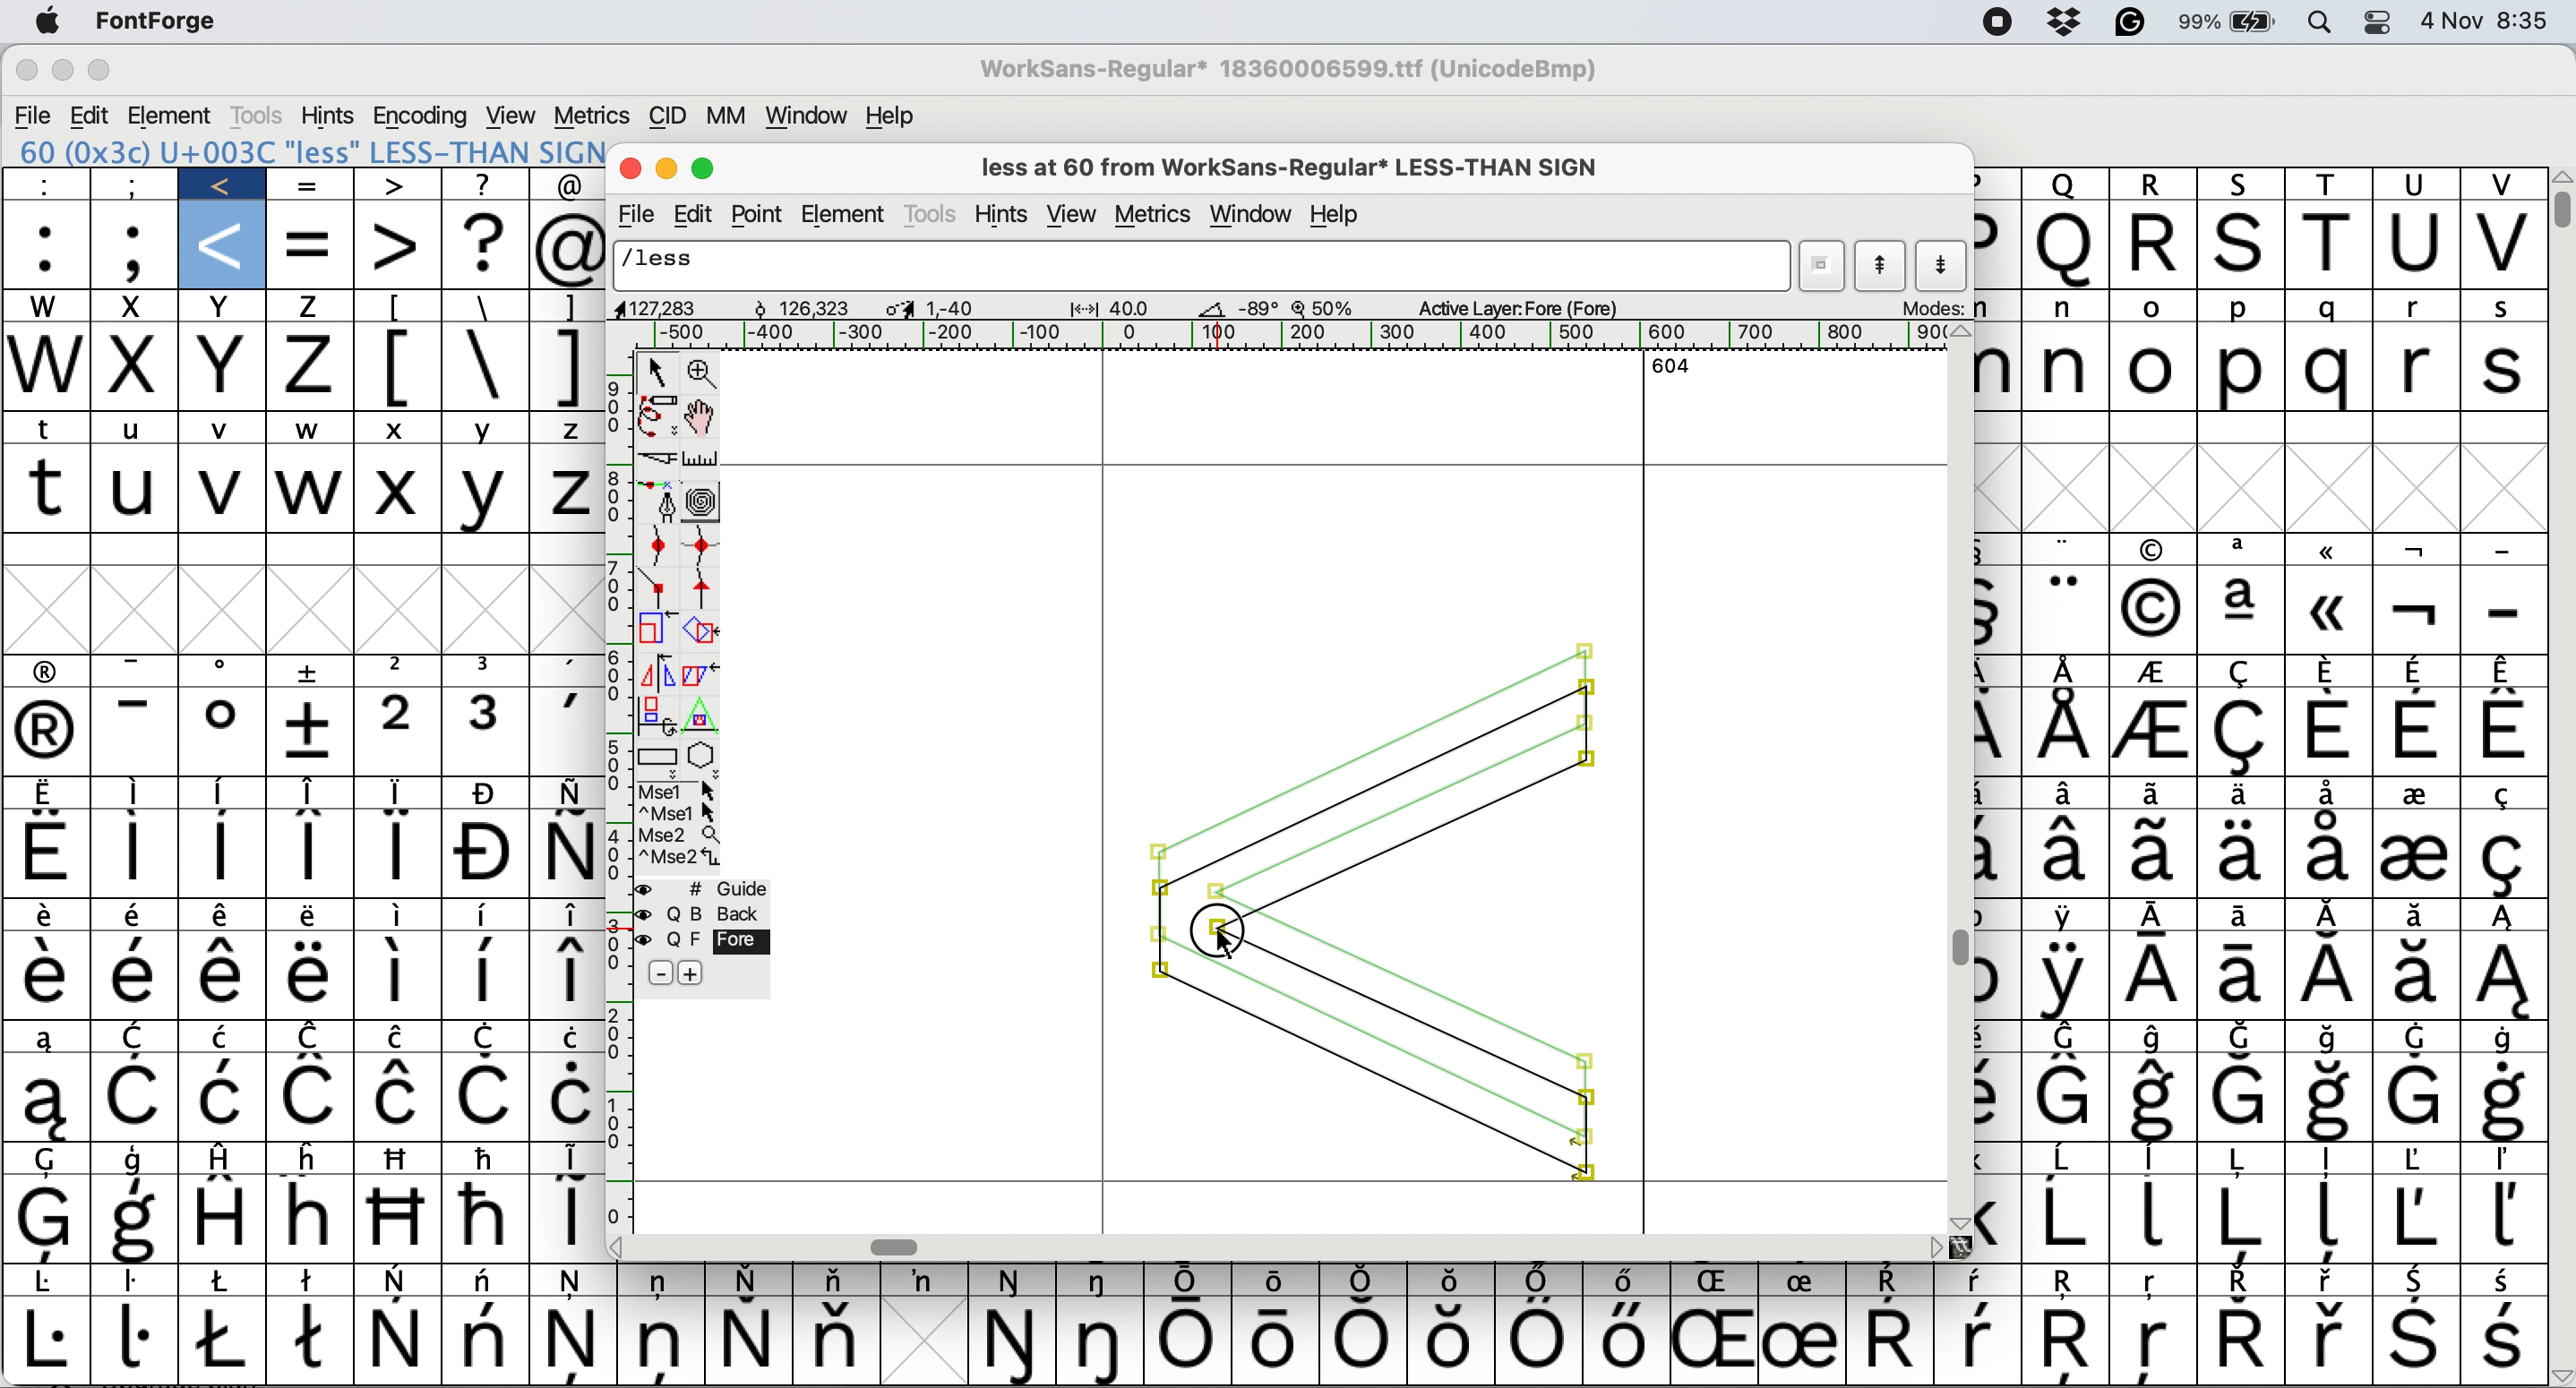 The height and width of the screenshot is (1388, 2576). Describe the element at coordinates (311, 669) in the screenshot. I see `Symbol` at that location.